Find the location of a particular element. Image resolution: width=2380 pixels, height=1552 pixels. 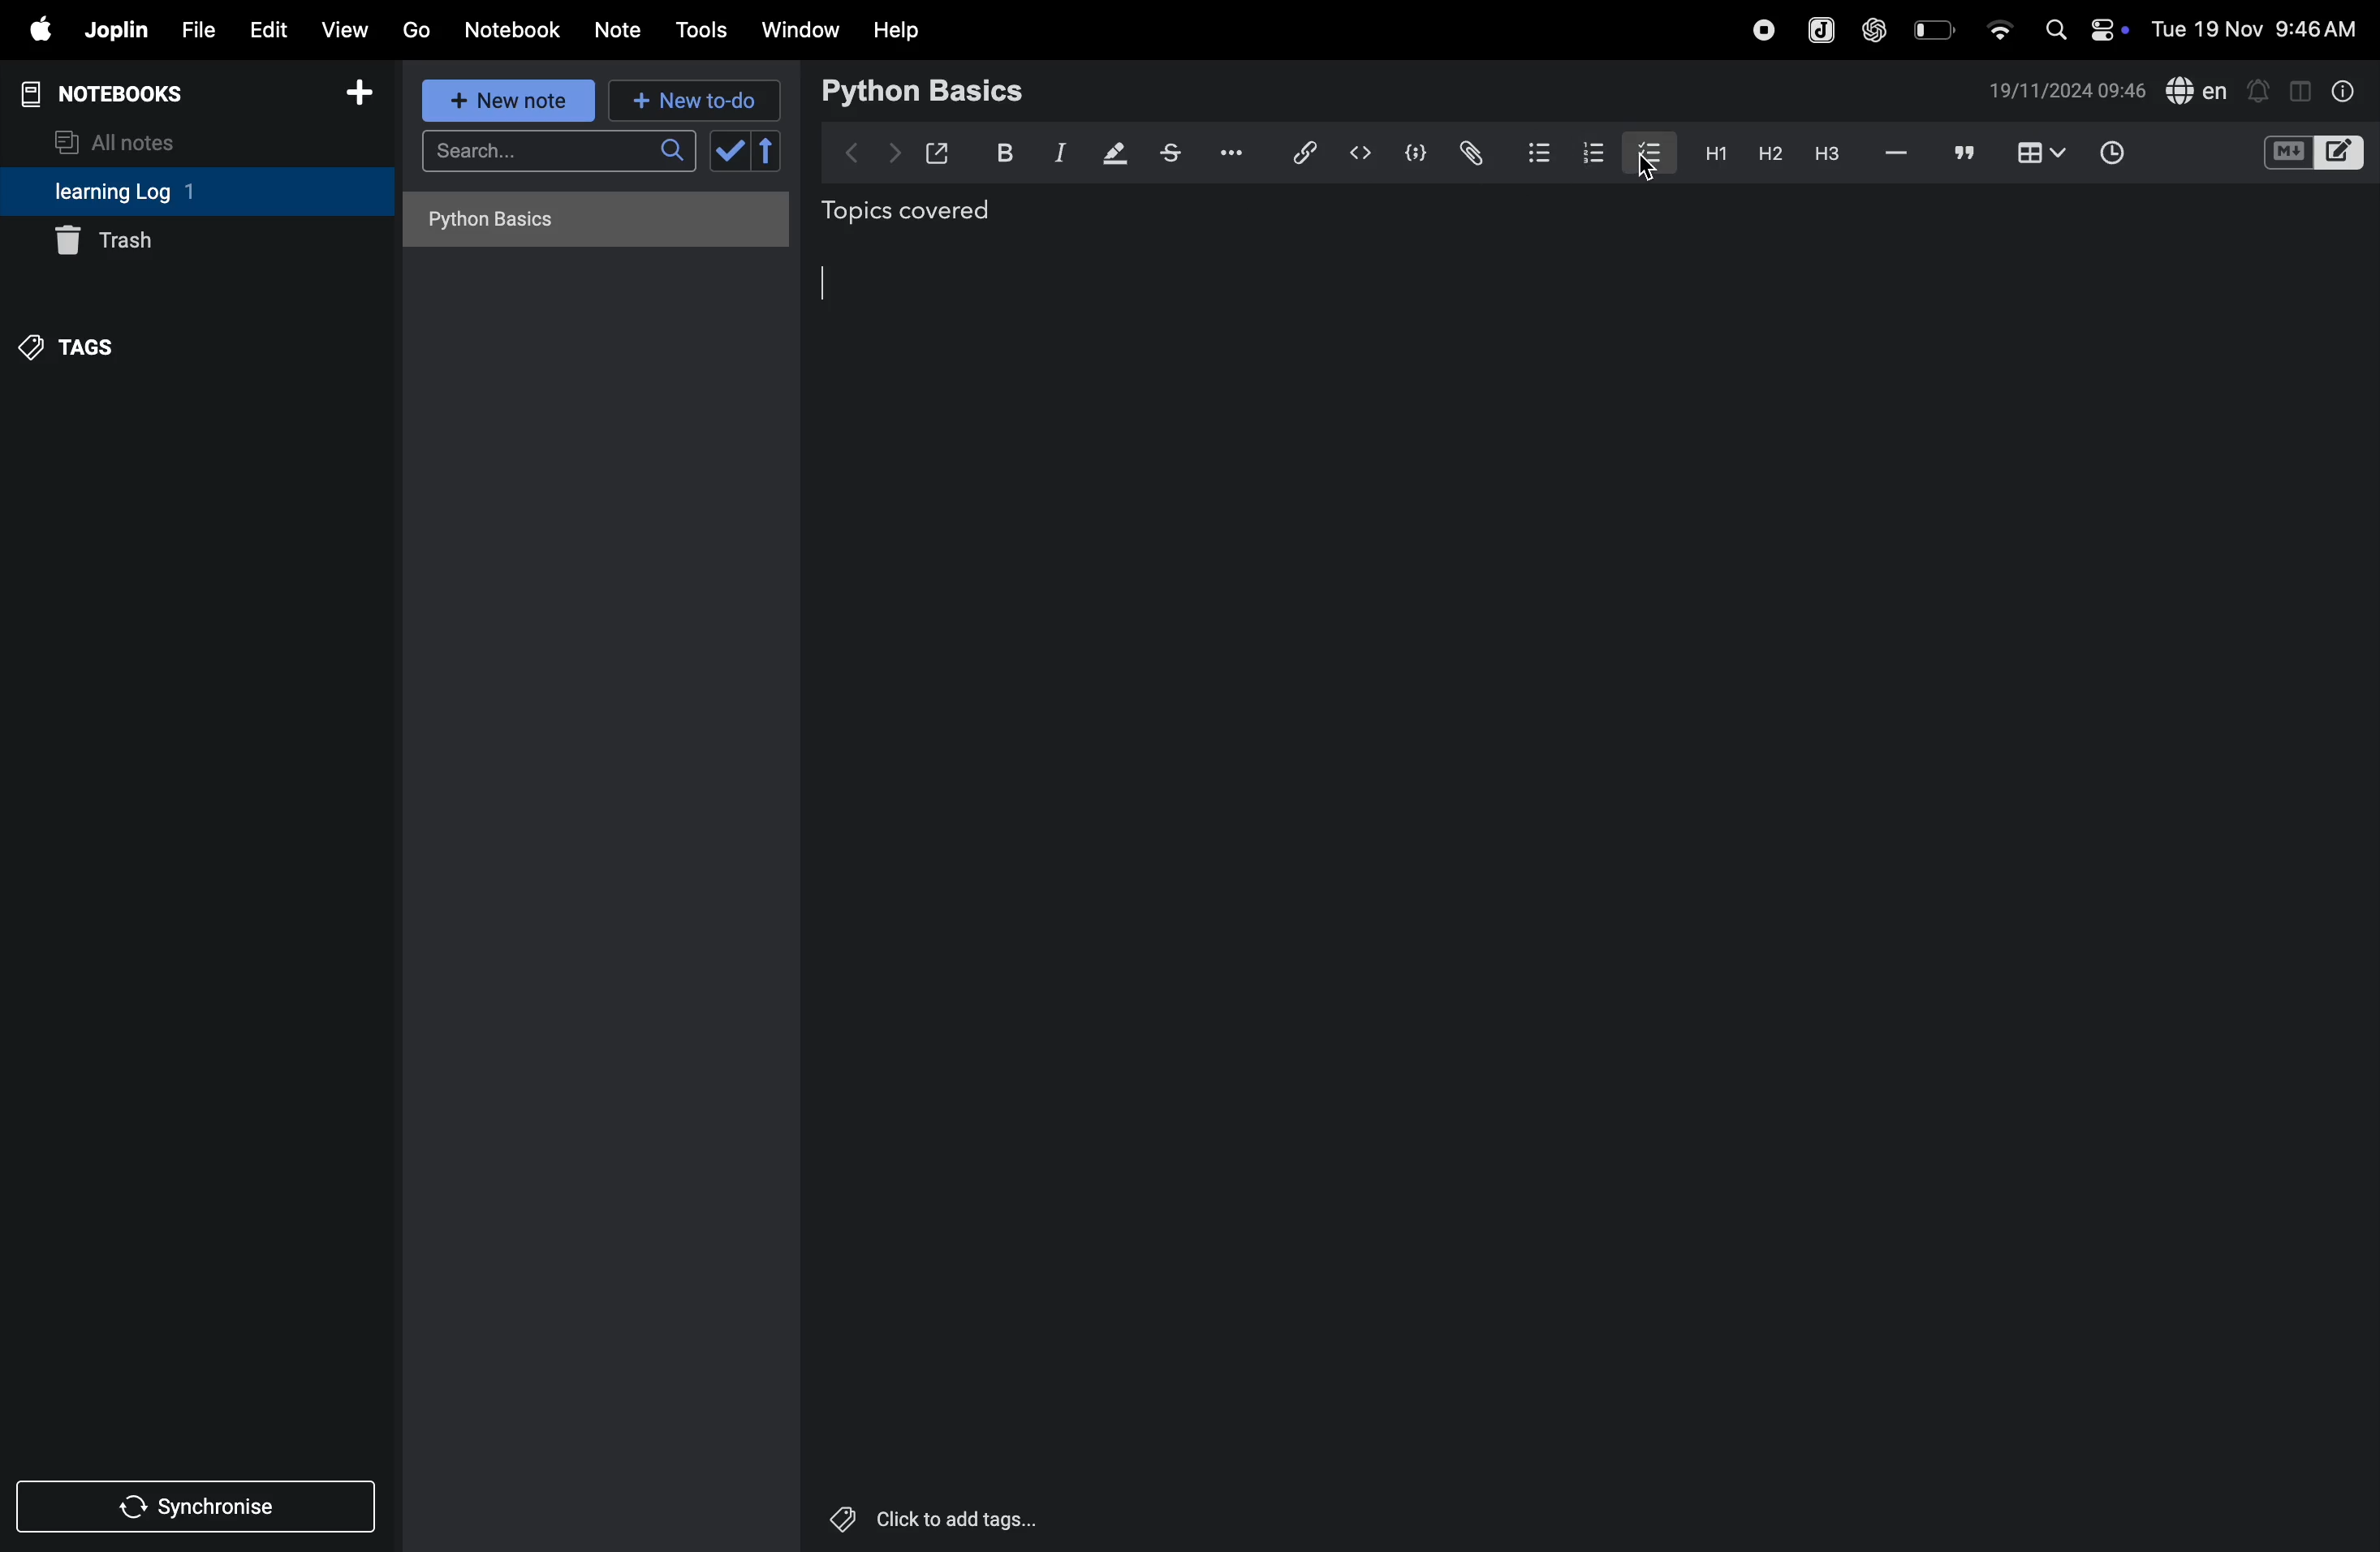

forward is located at coordinates (894, 153).